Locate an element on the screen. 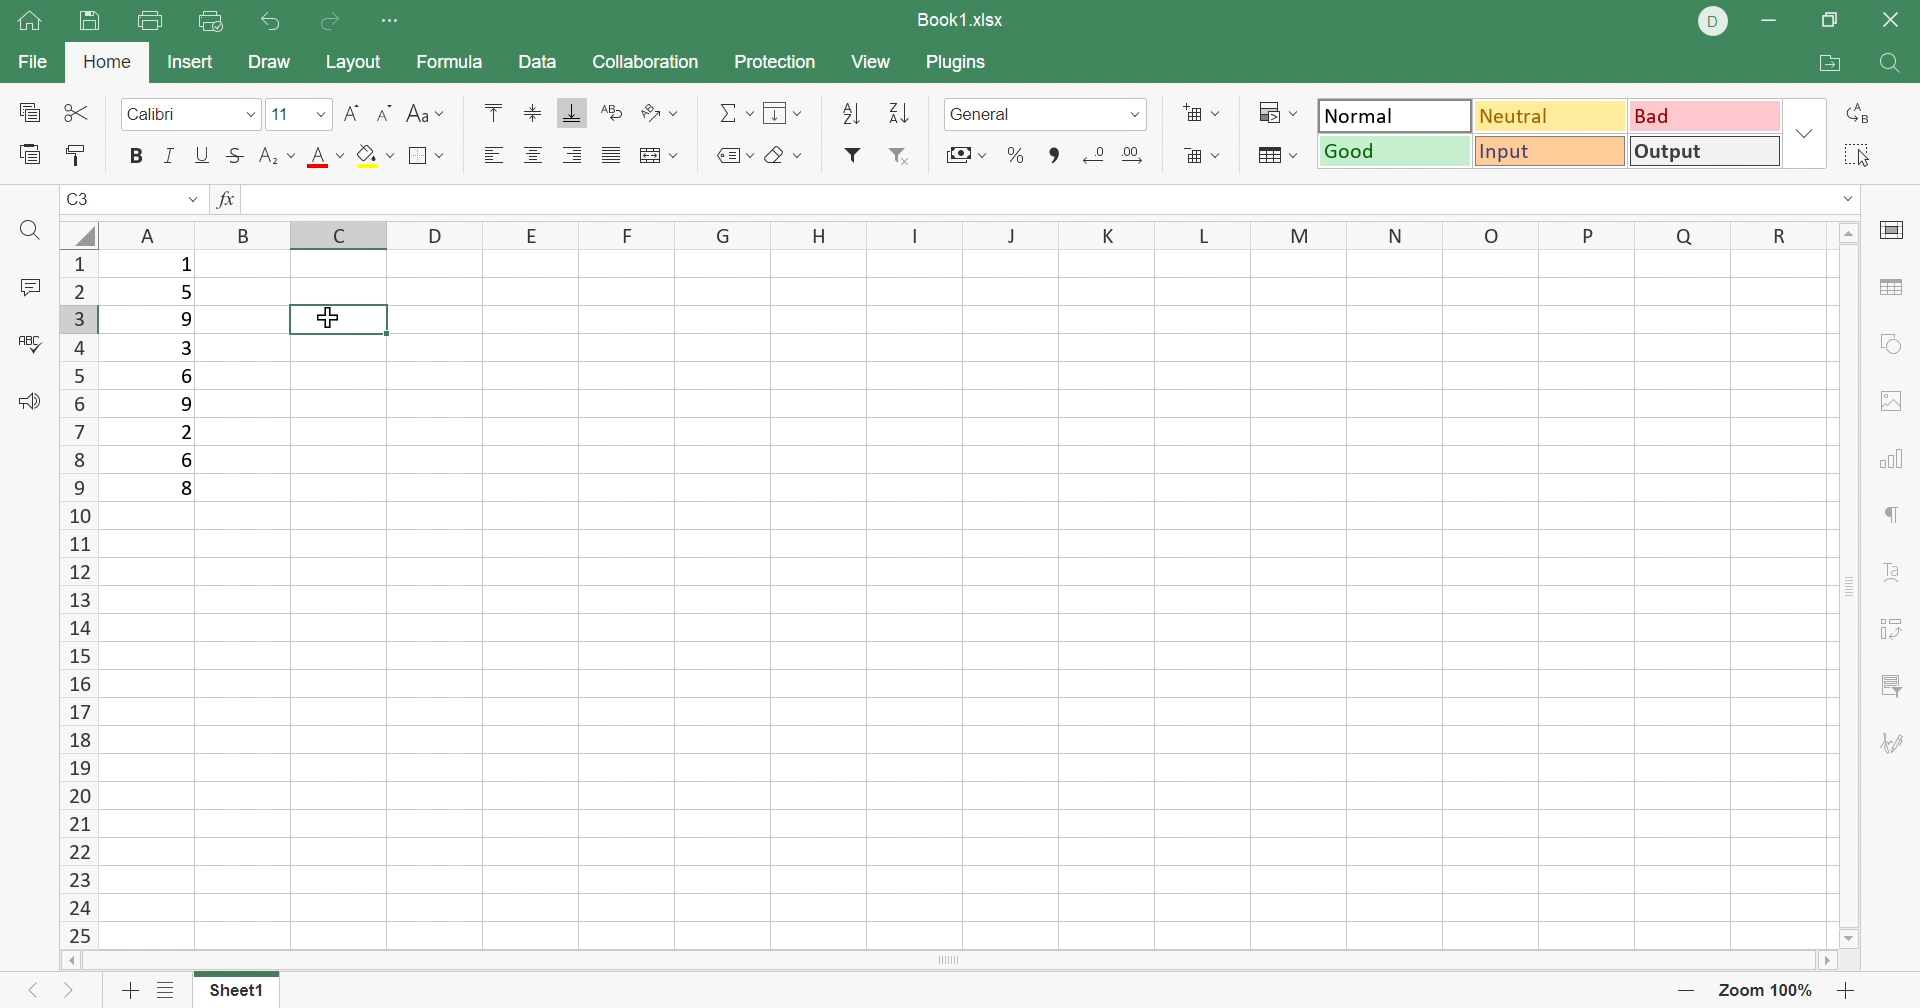  Scroll Bar is located at coordinates (947, 962).